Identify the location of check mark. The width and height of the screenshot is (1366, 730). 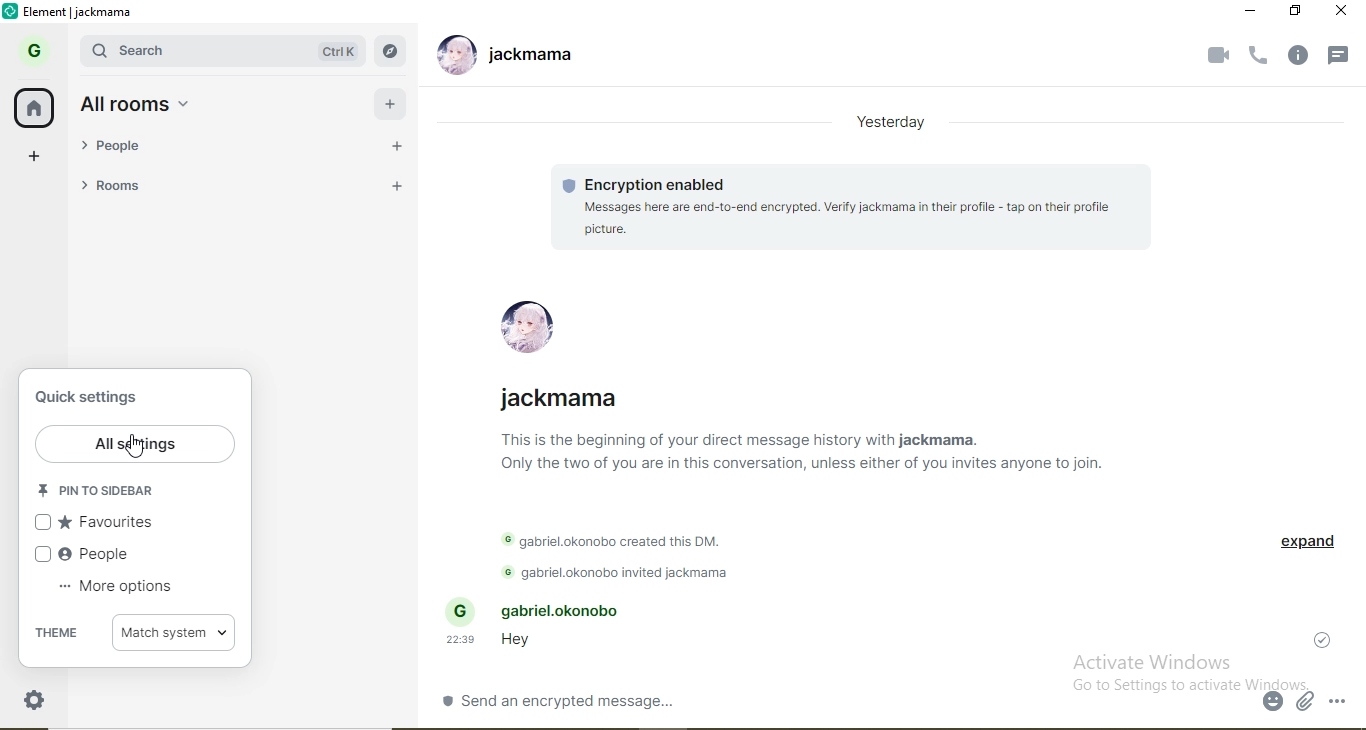
(1327, 637).